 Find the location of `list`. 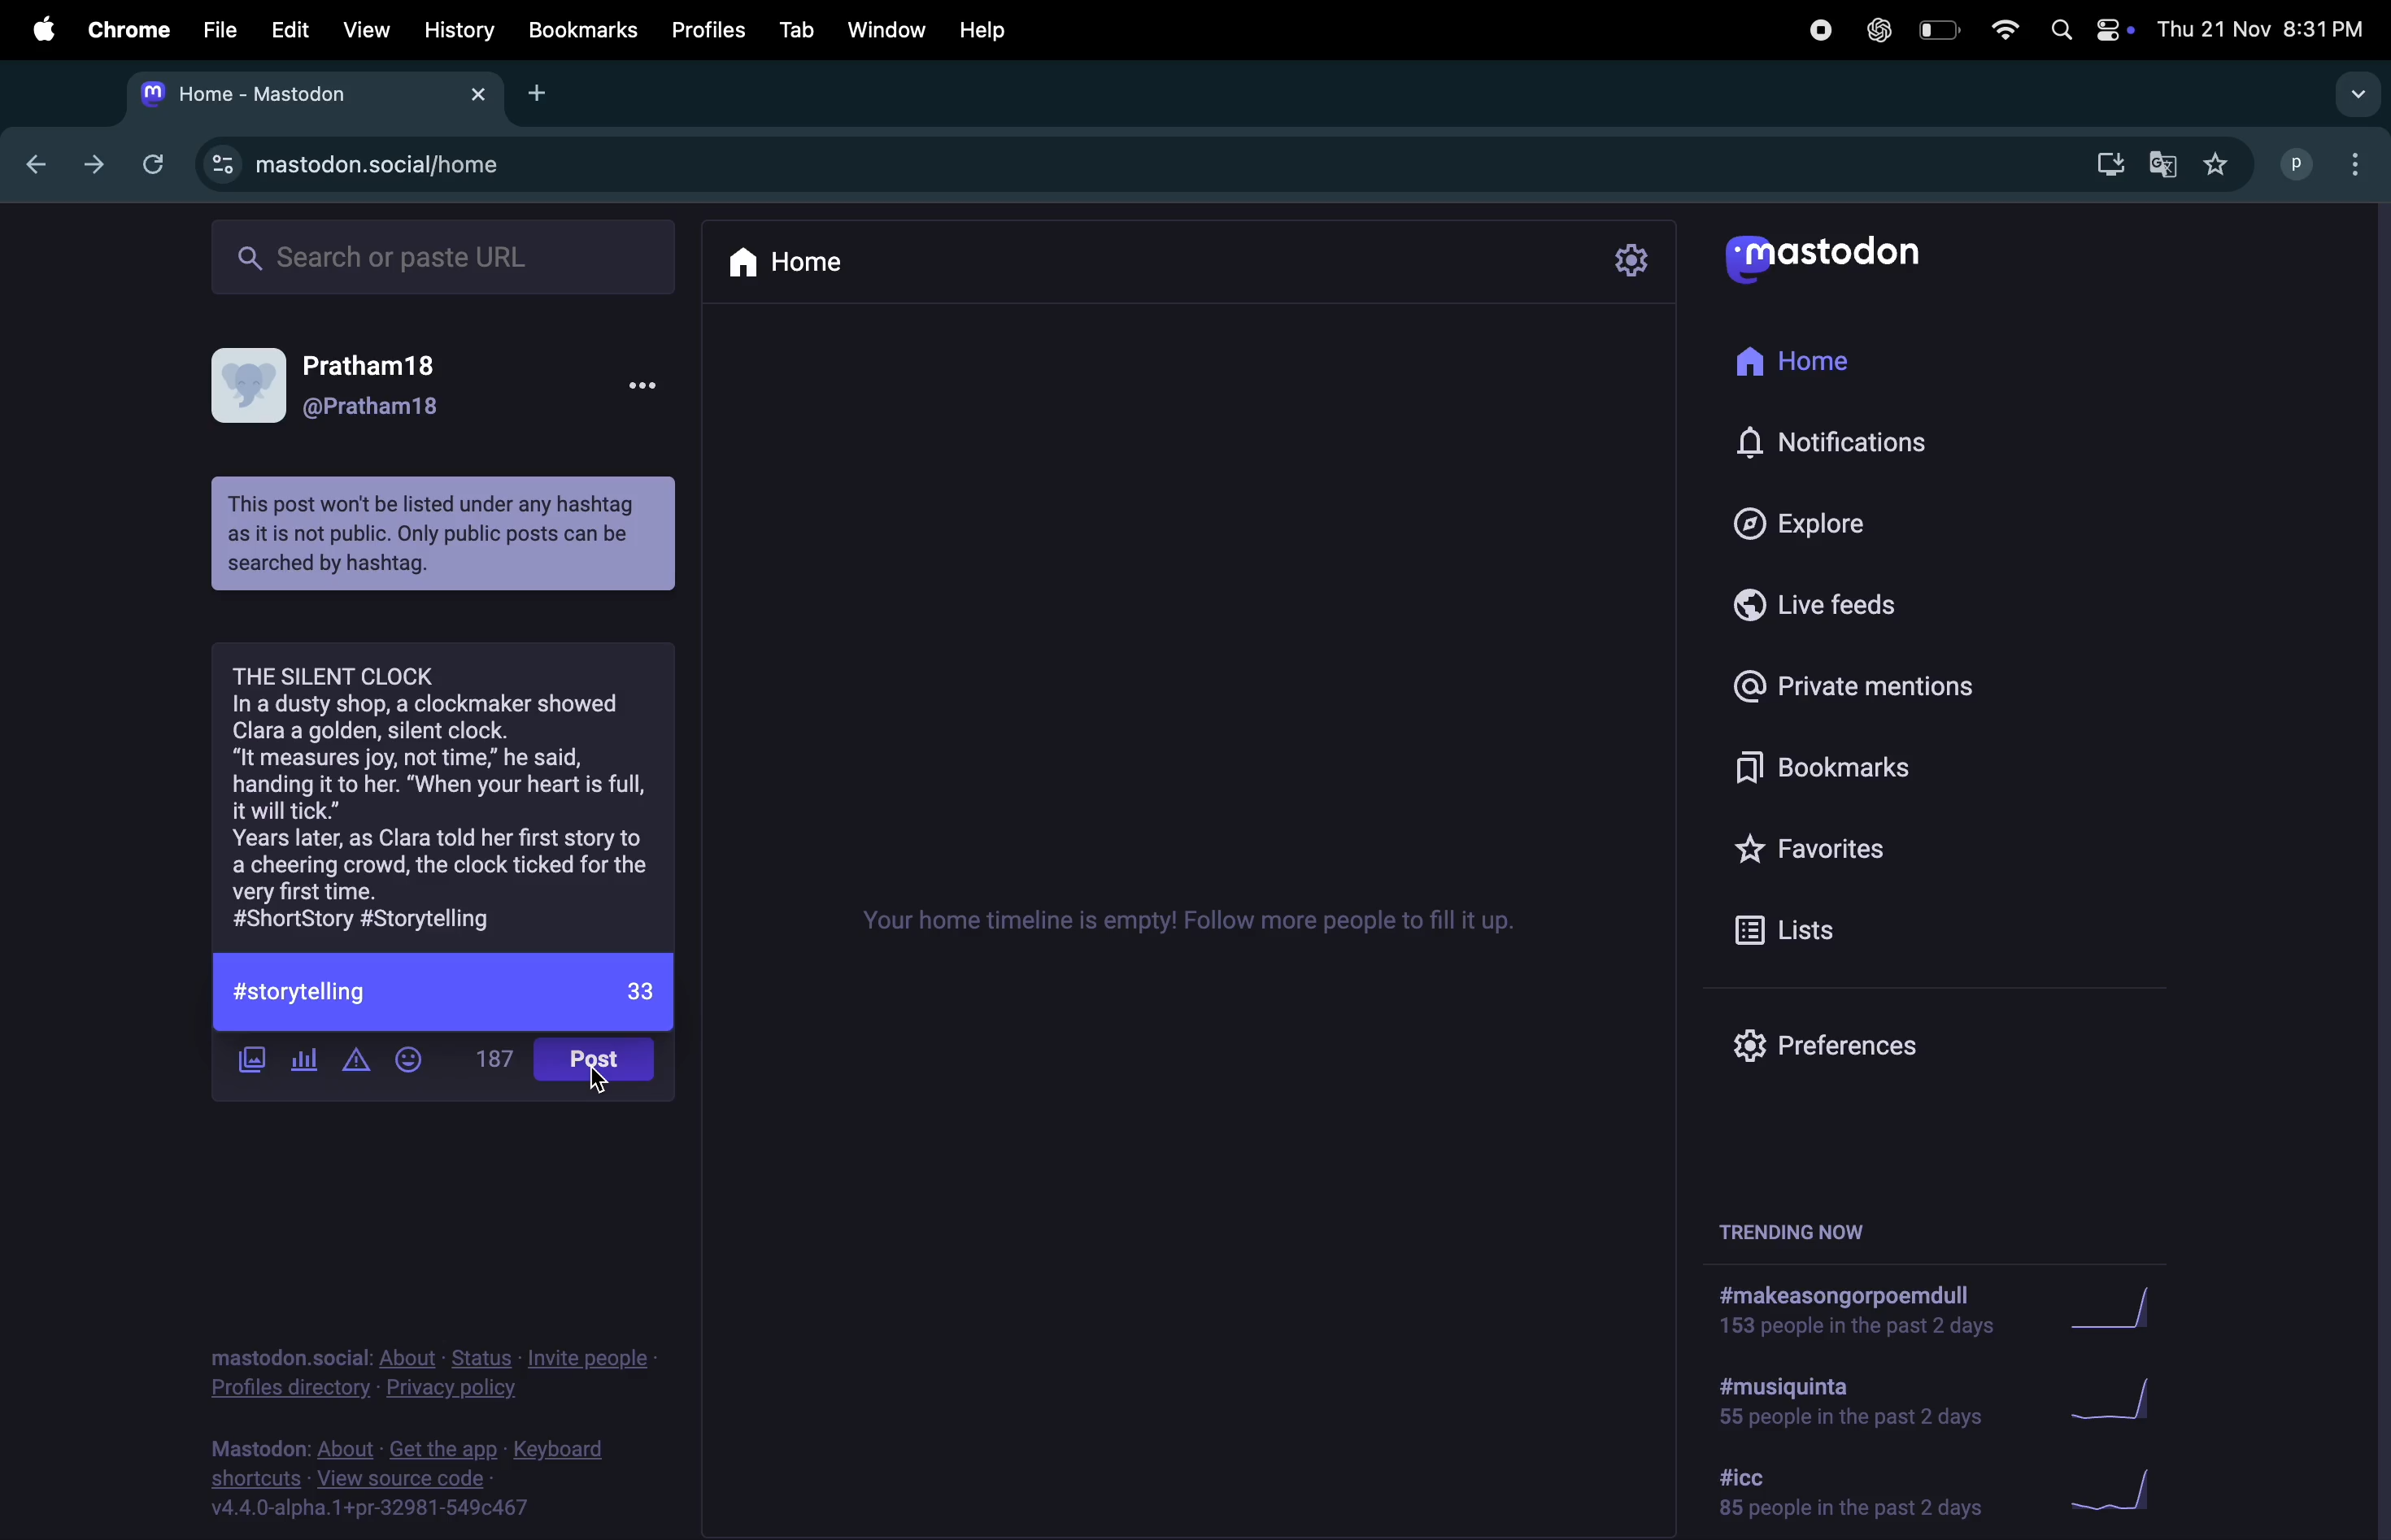

list is located at coordinates (1836, 937).